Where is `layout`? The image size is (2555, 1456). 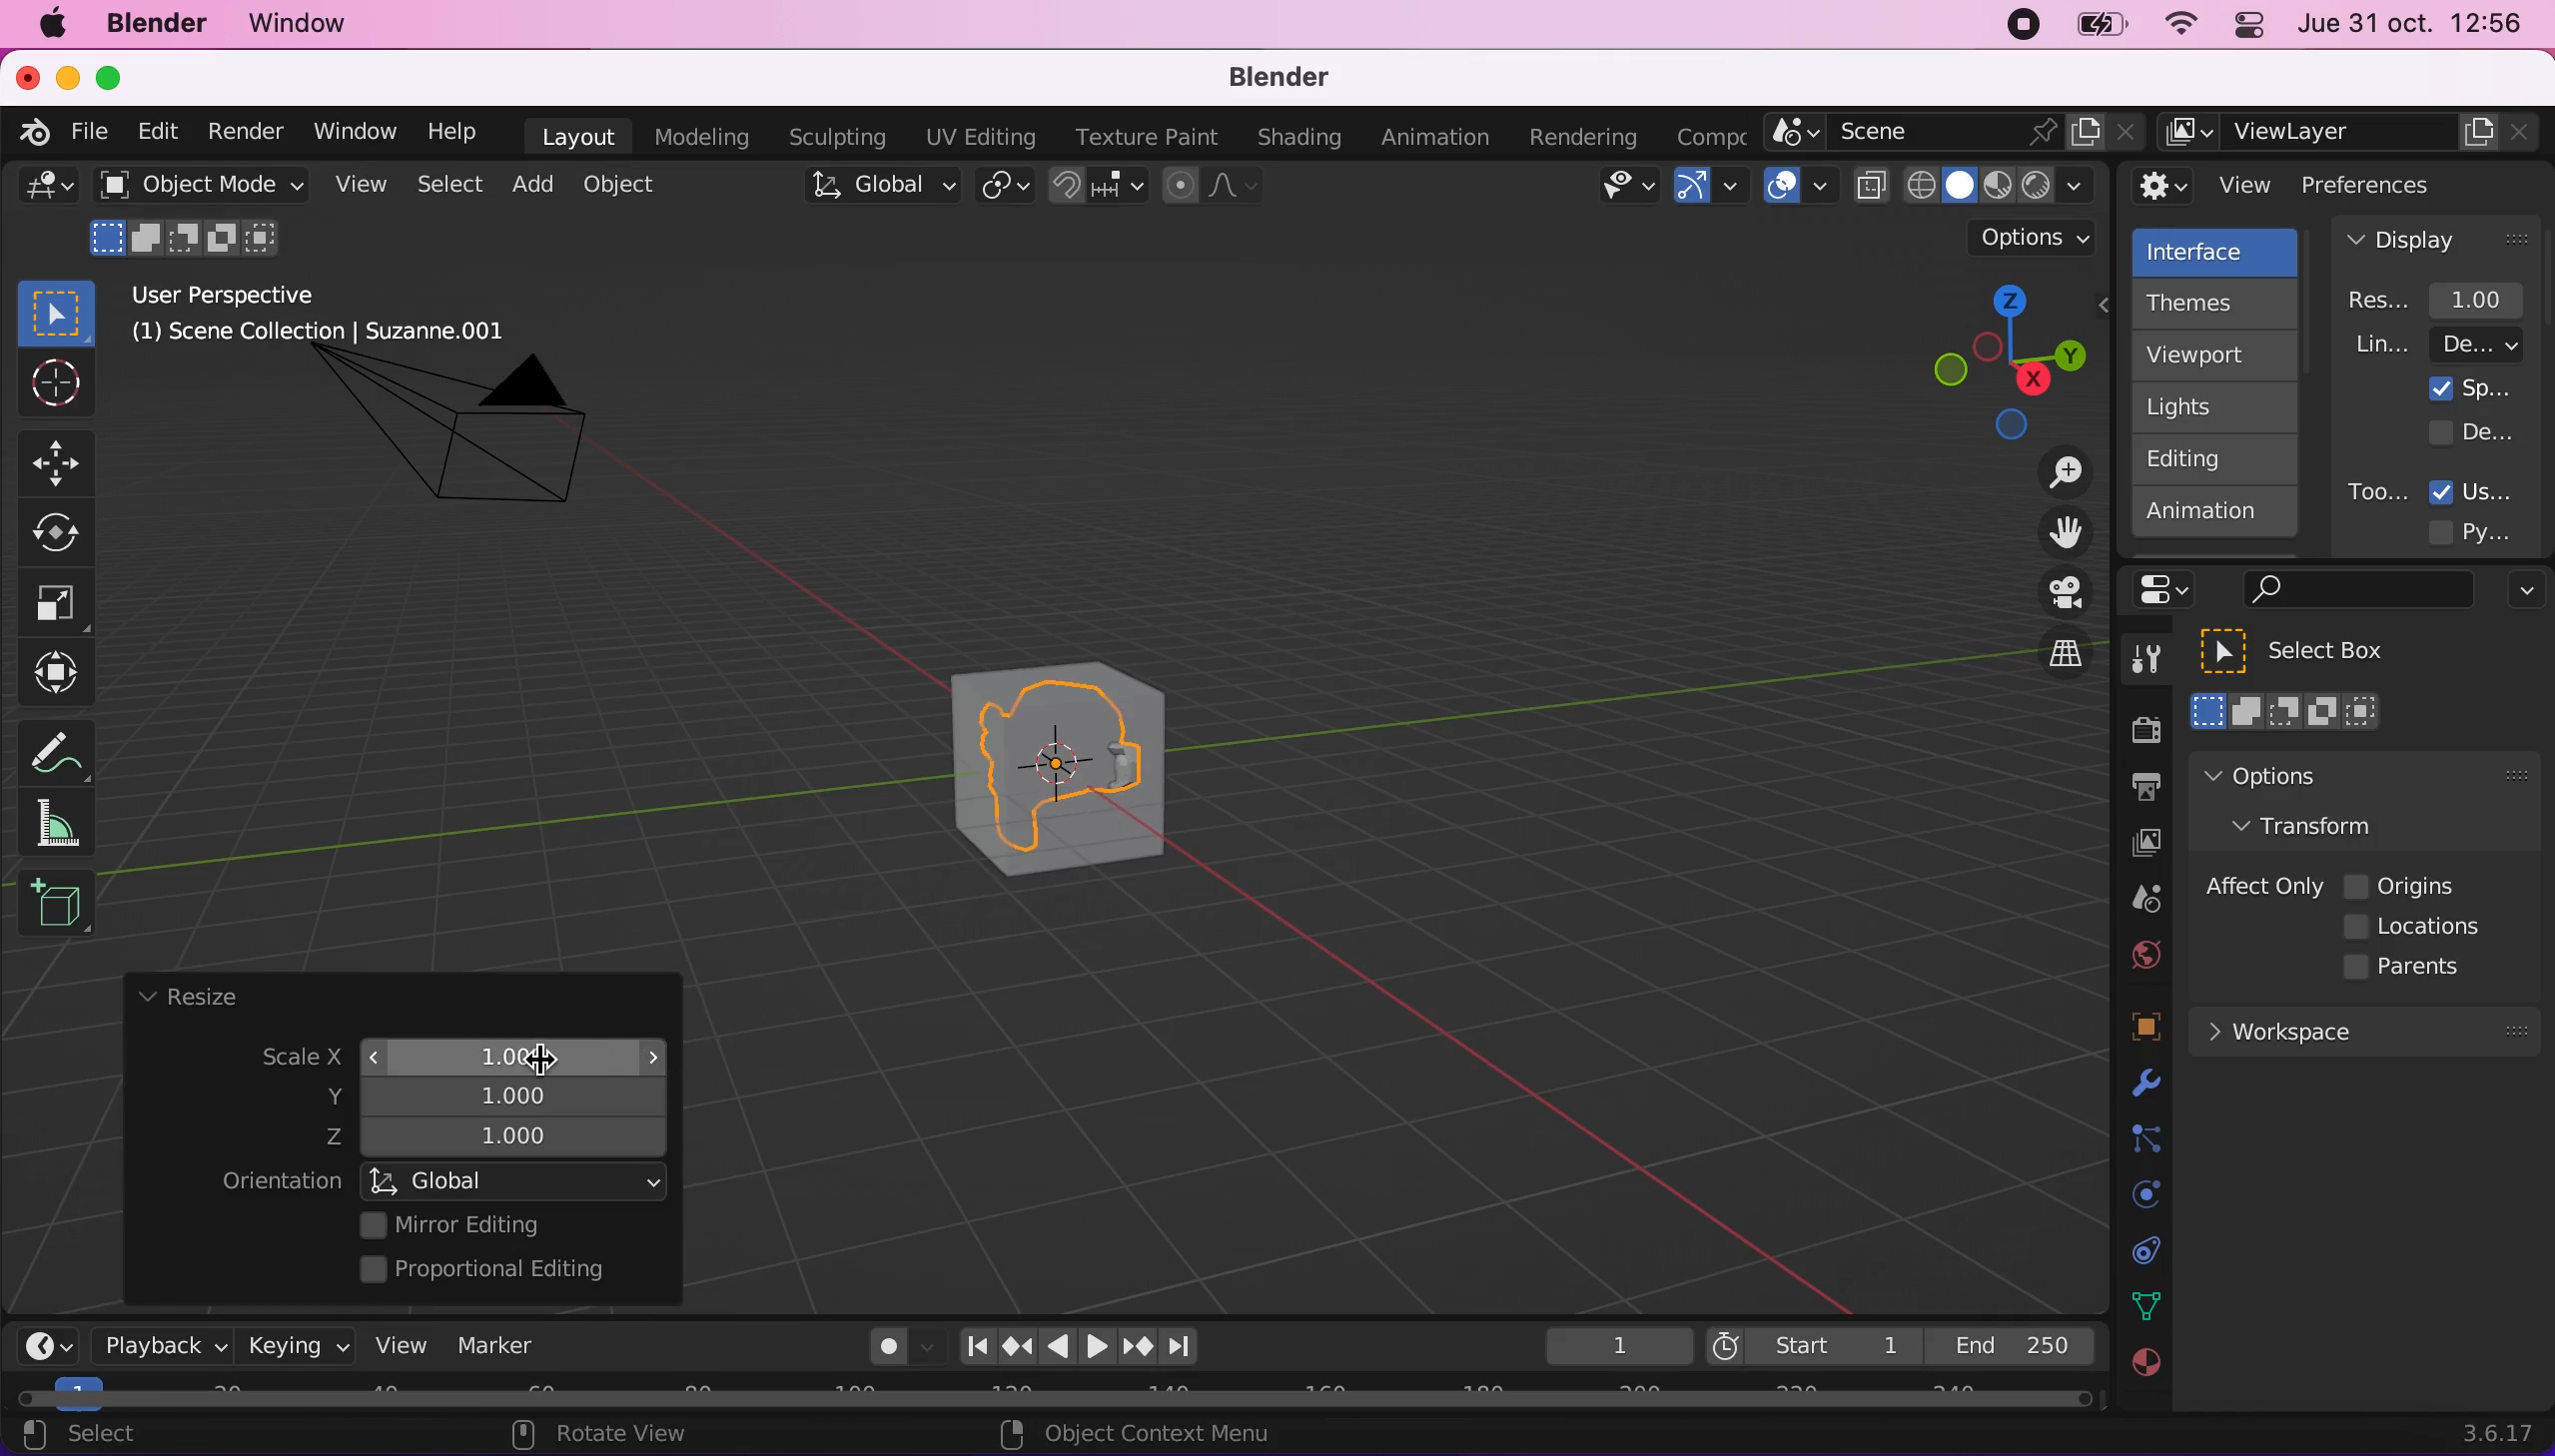
layout is located at coordinates (578, 136).